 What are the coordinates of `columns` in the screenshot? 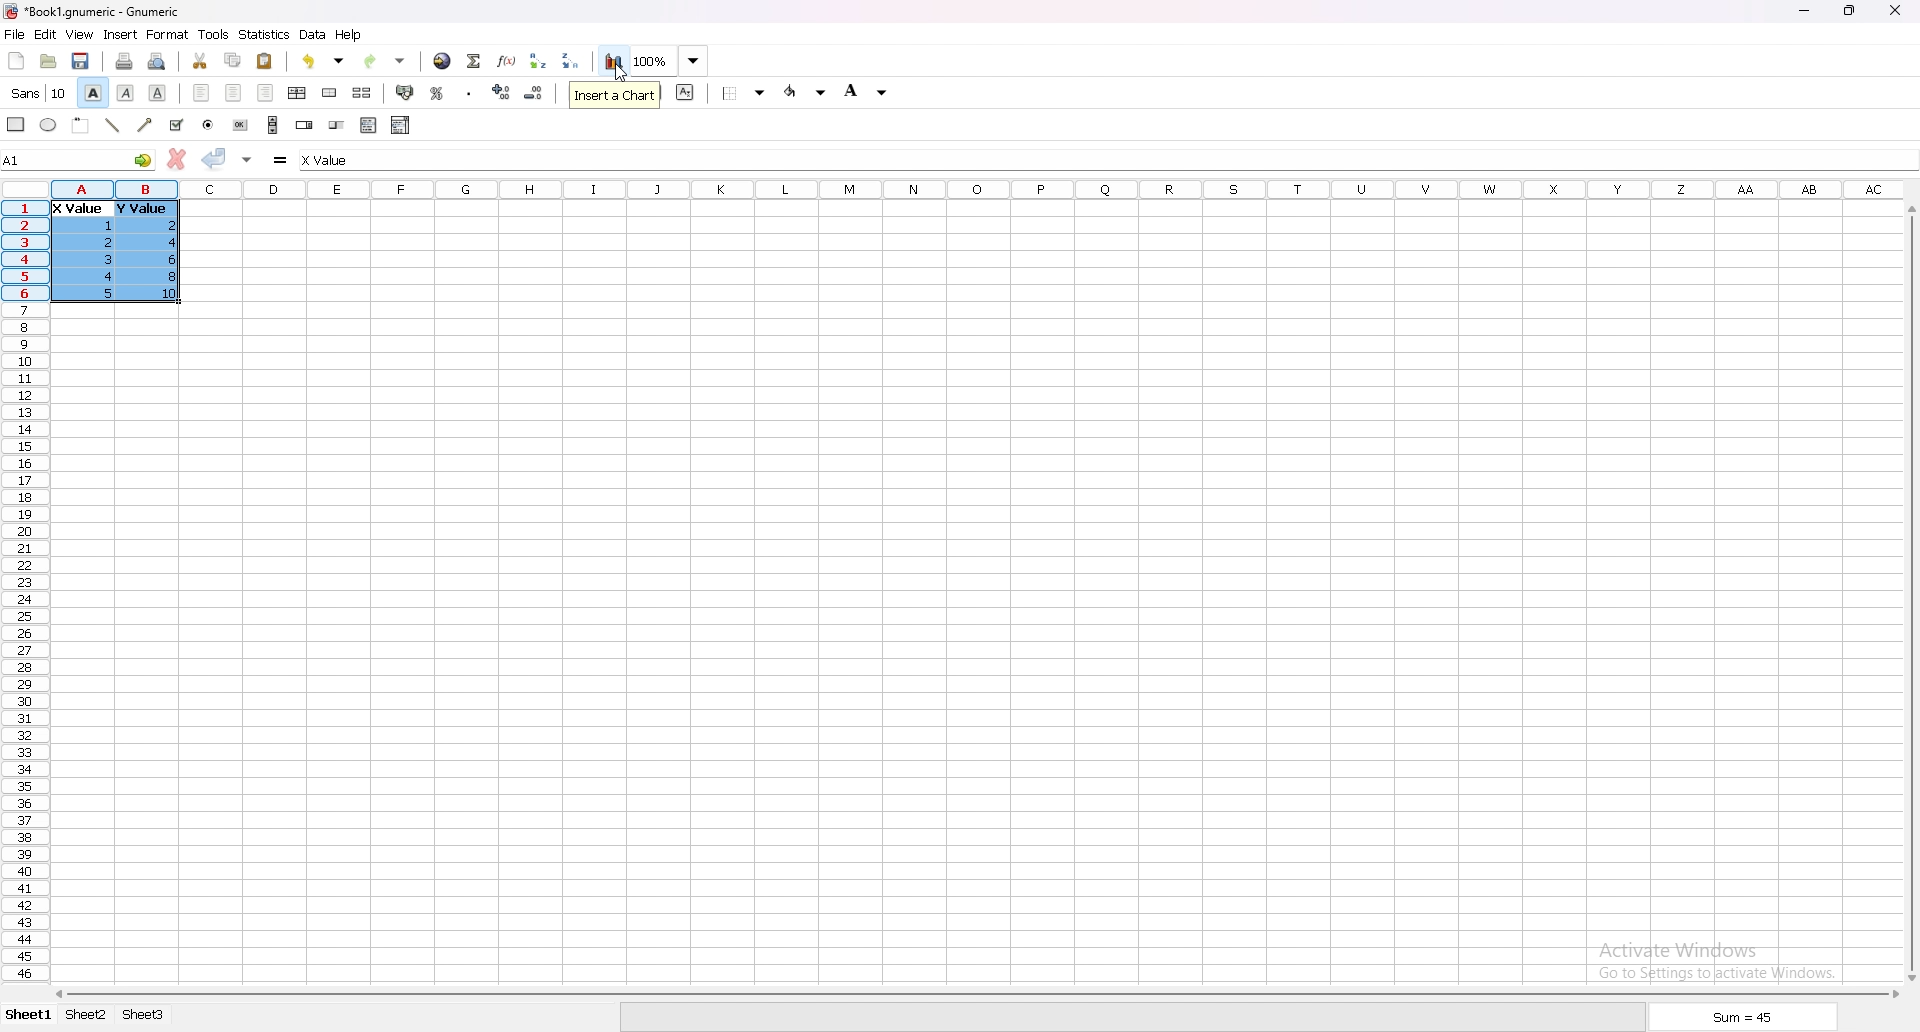 It's located at (978, 187).